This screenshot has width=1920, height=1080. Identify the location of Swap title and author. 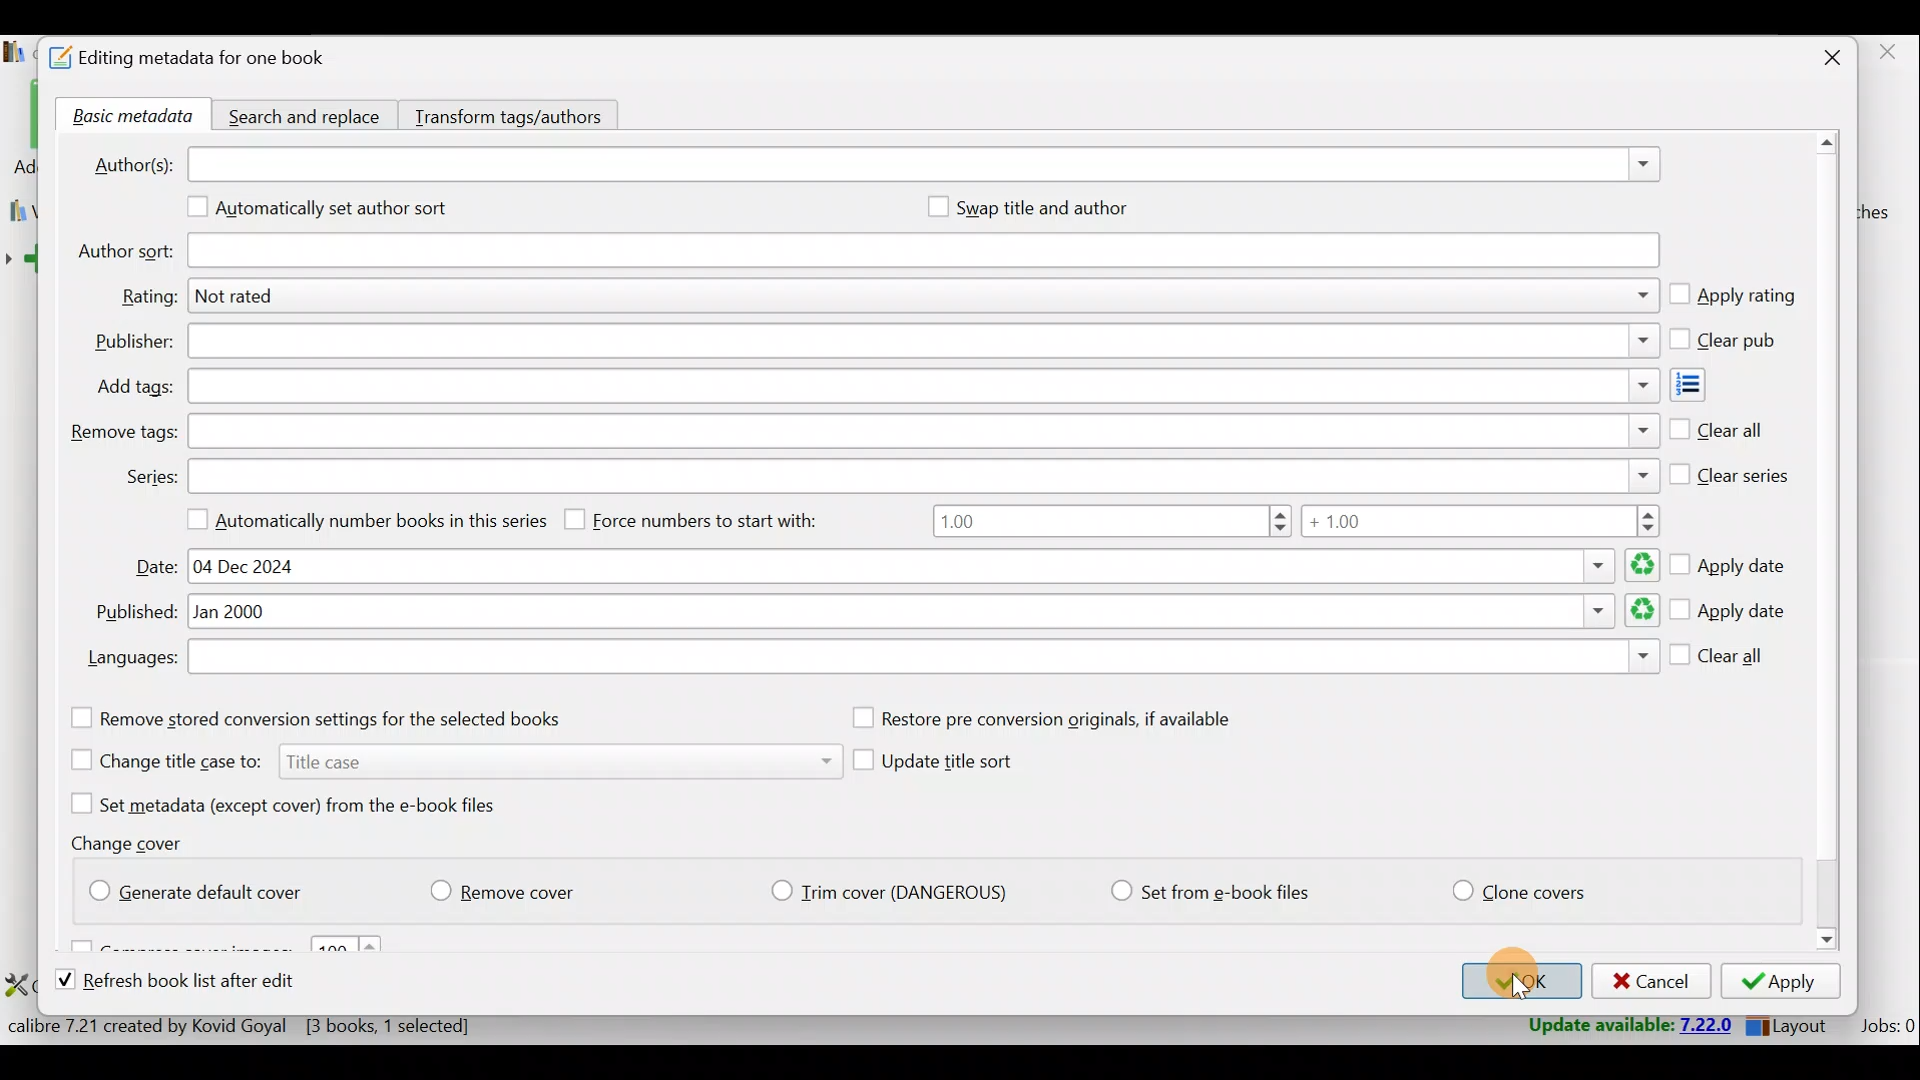
(1065, 207).